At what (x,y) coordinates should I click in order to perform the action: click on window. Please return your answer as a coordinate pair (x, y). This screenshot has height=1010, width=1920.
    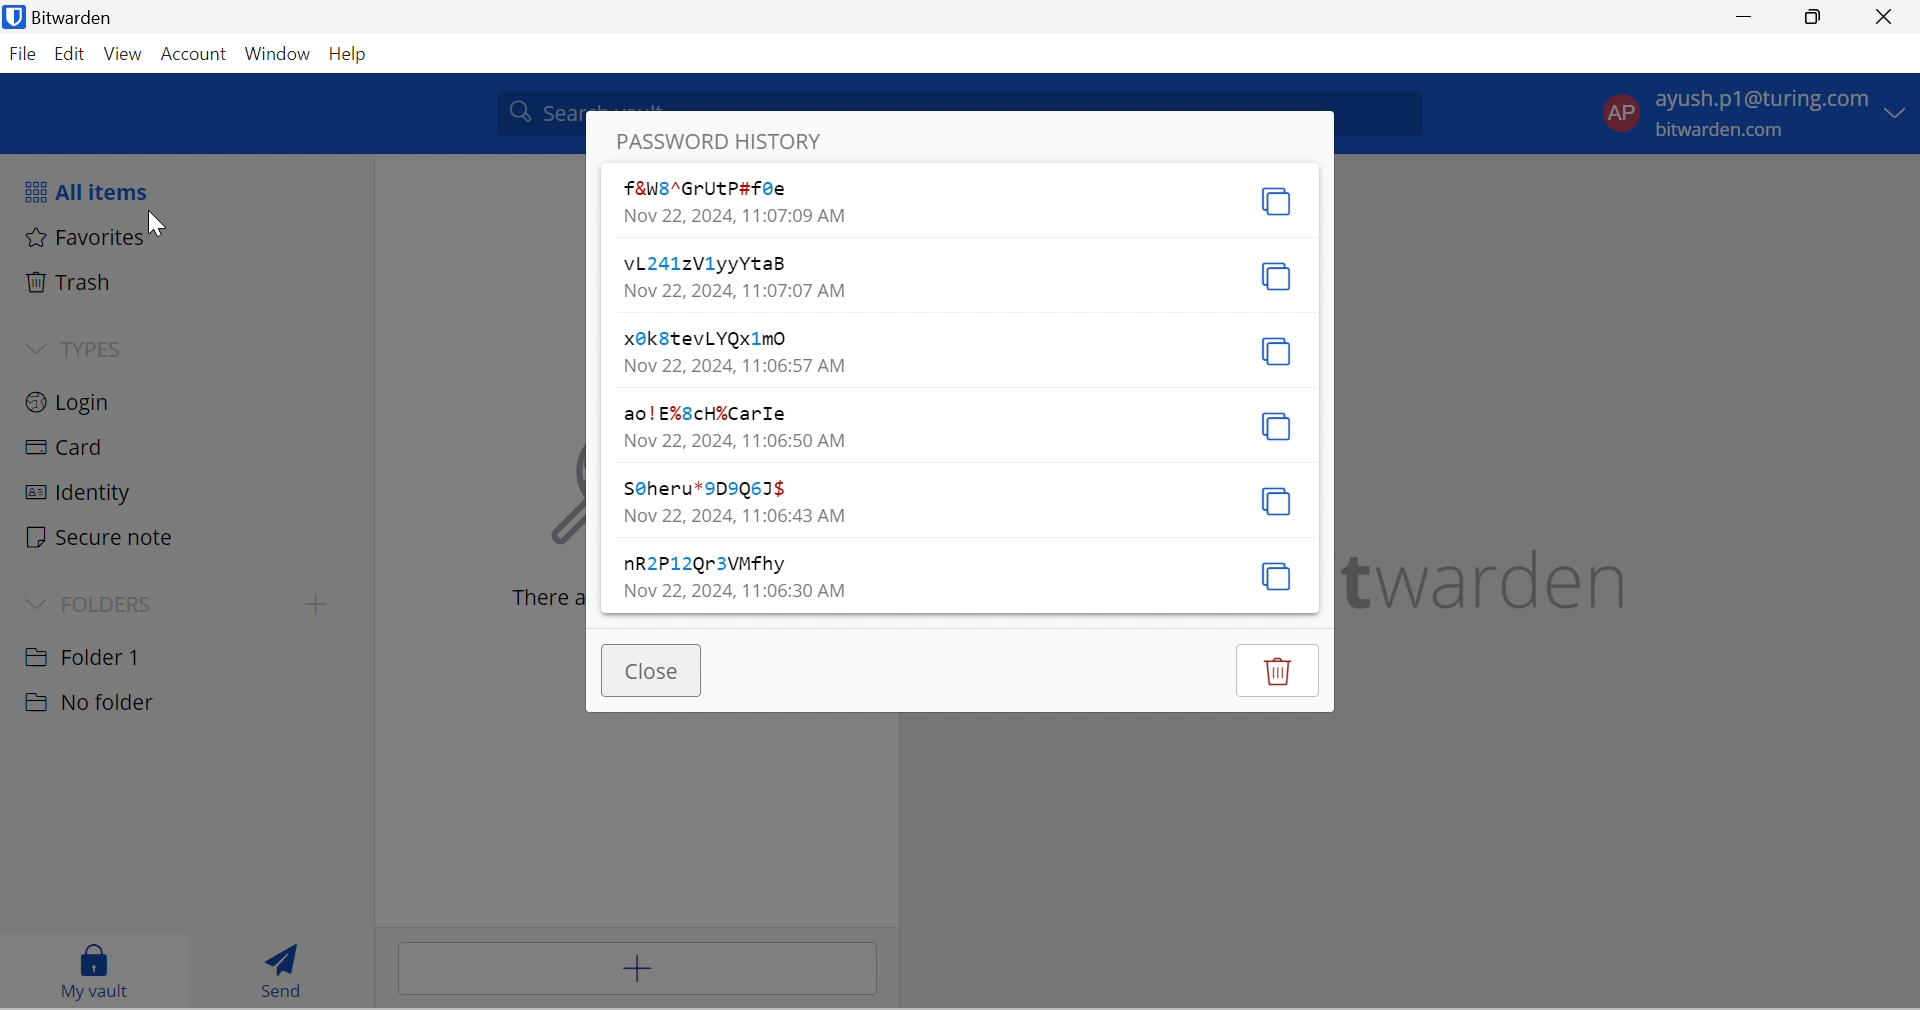
    Looking at the image, I should click on (279, 56).